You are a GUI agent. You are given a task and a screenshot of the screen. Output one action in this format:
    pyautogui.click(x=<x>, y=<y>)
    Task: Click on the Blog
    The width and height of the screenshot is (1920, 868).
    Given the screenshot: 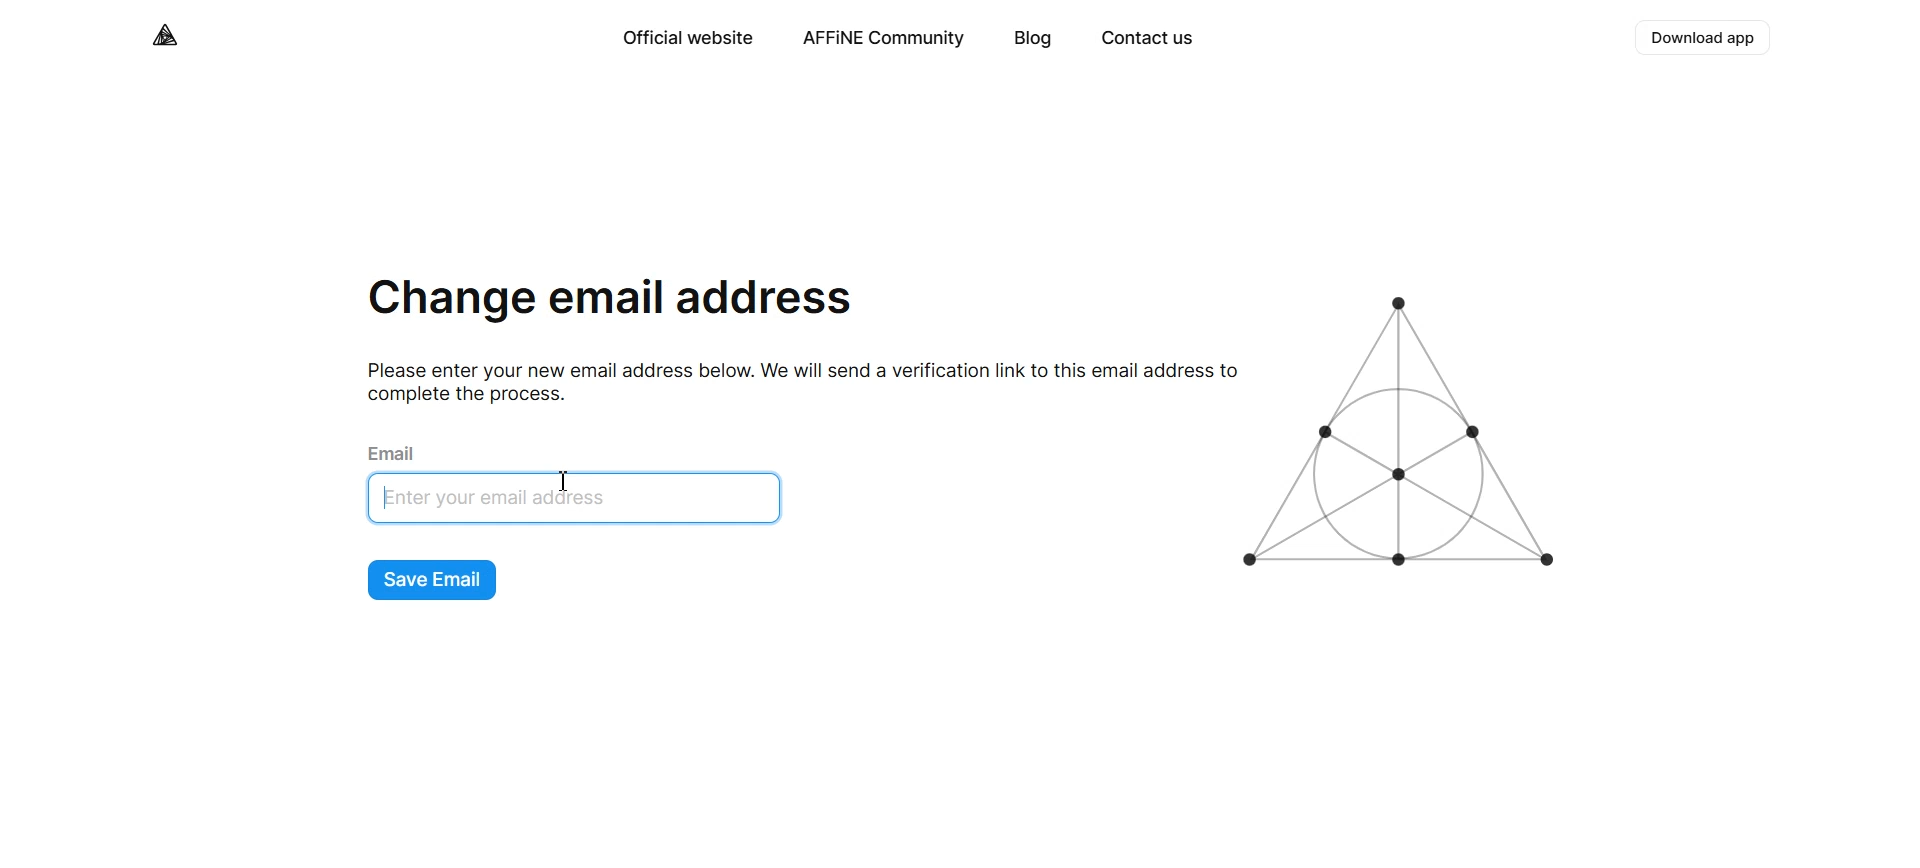 What is the action you would take?
    pyautogui.click(x=1033, y=40)
    